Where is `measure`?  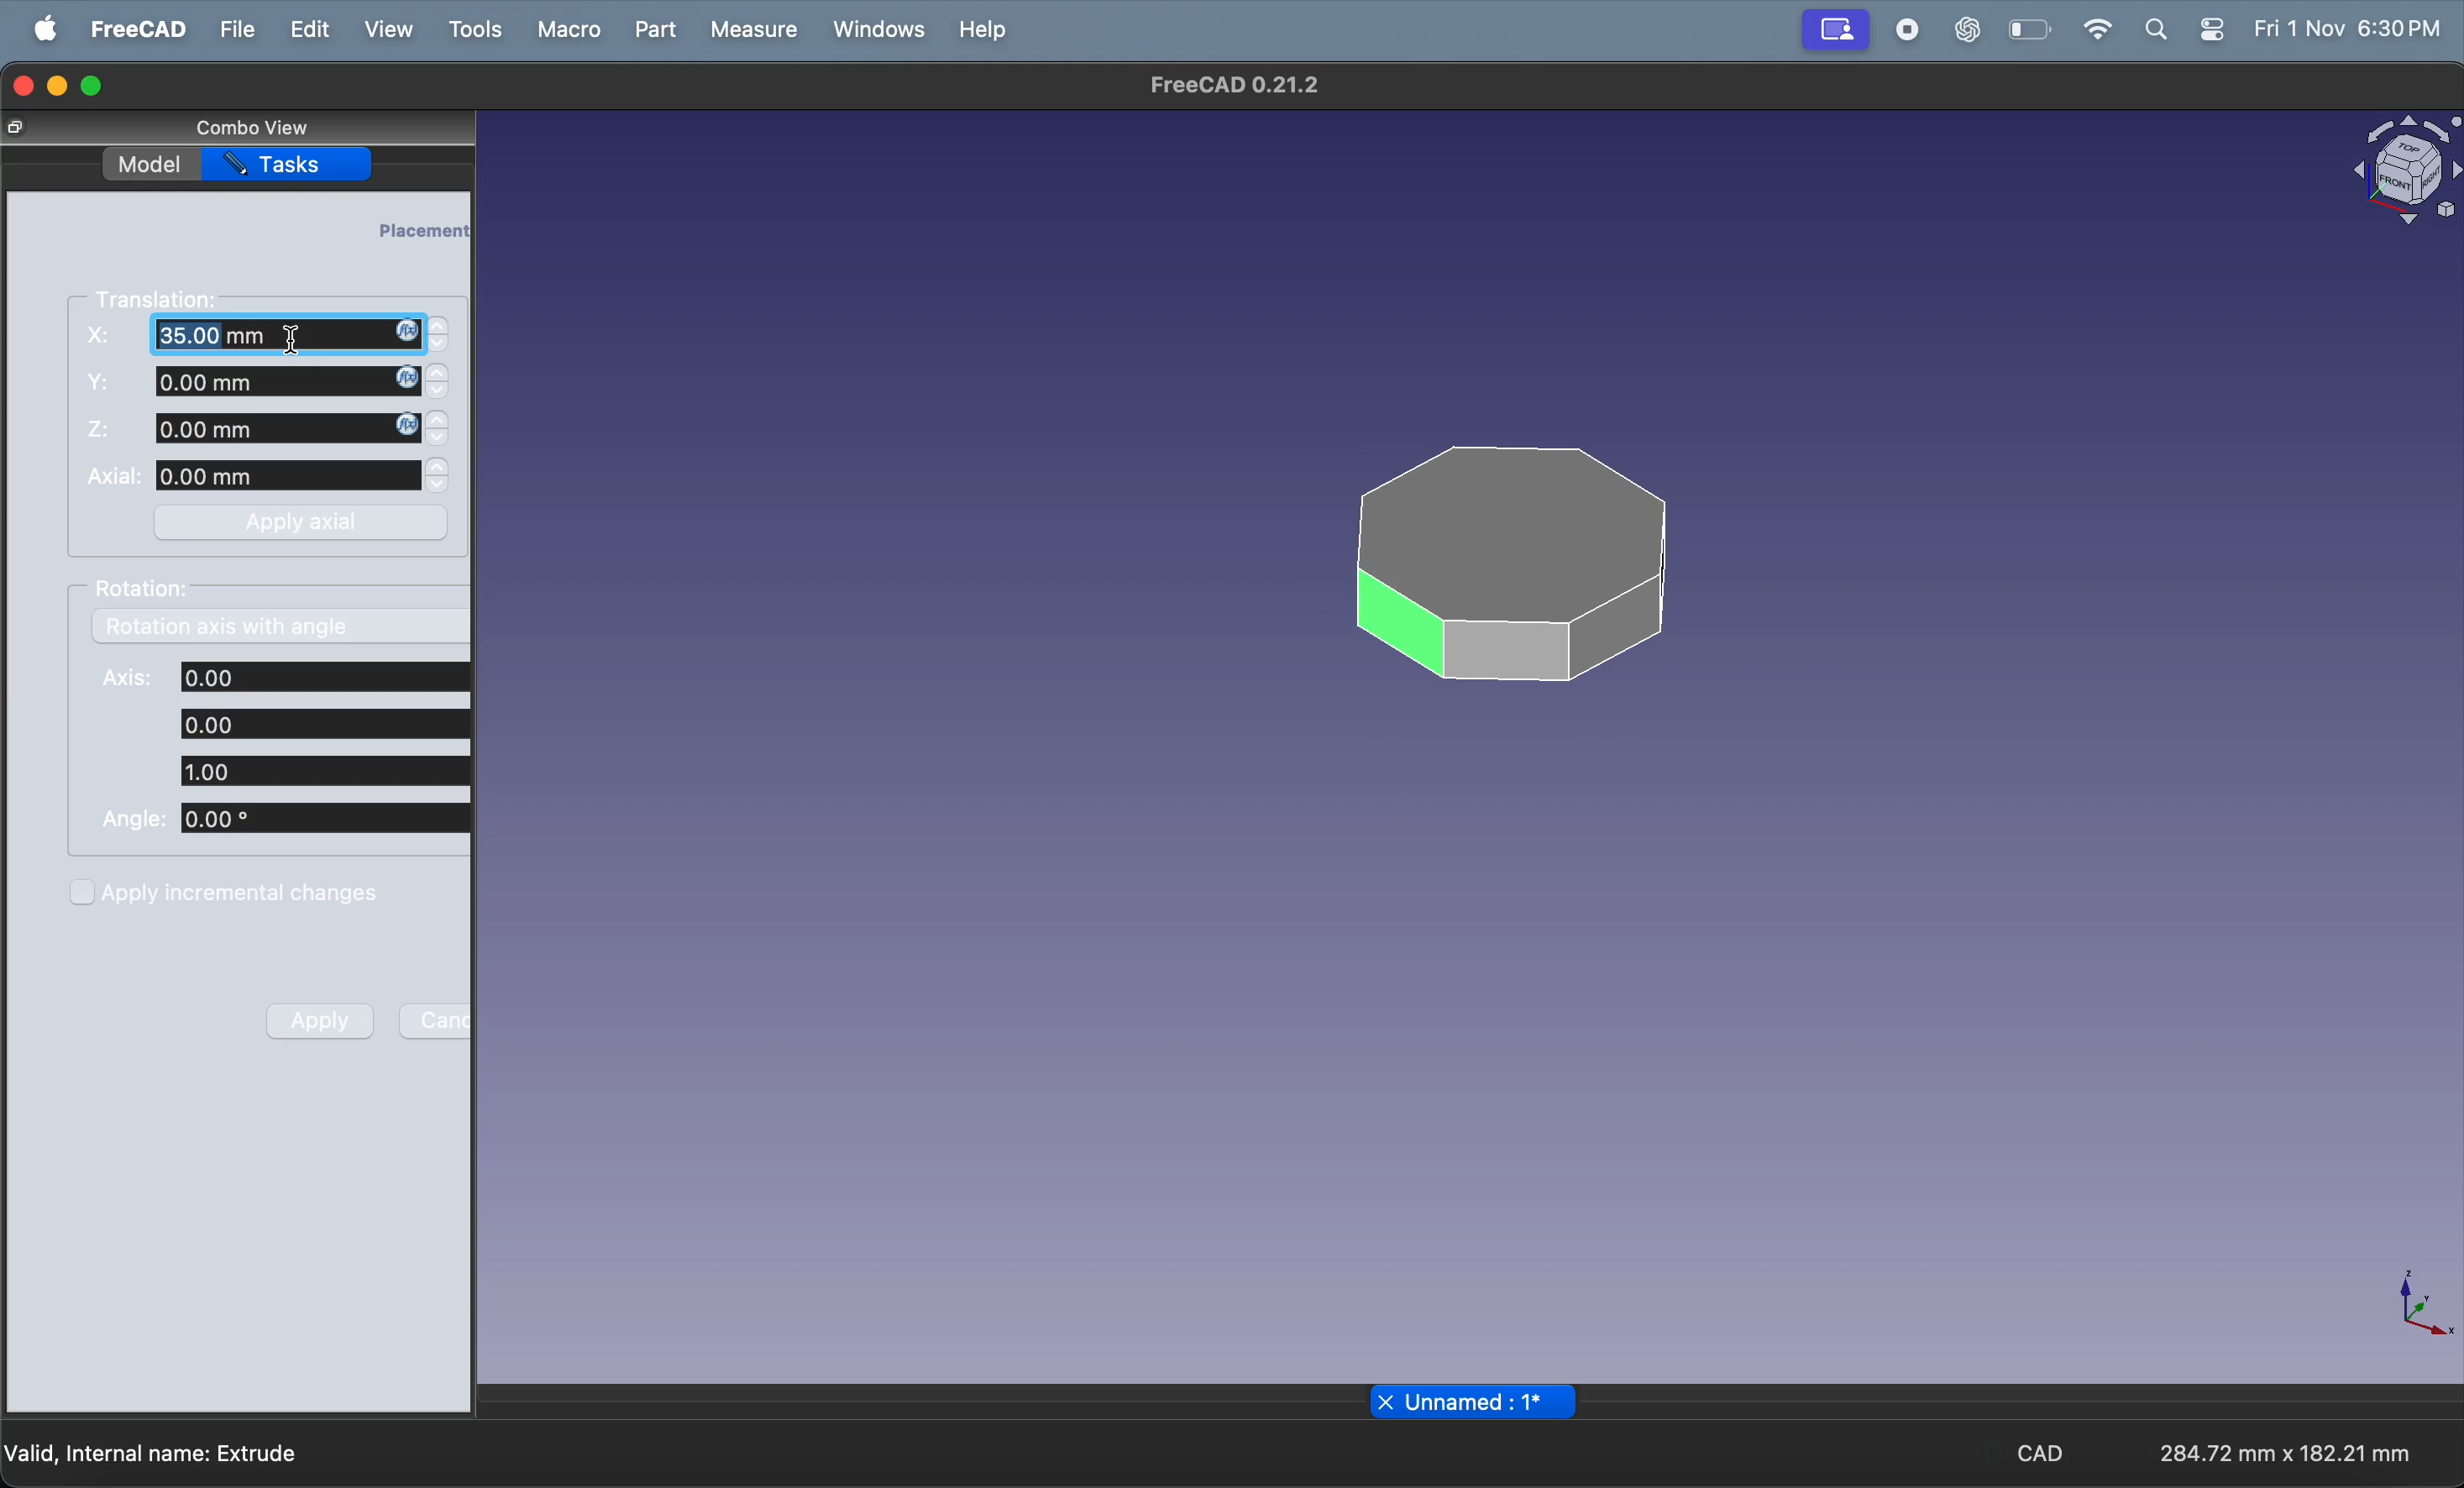
measure is located at coordinates (755, 28).